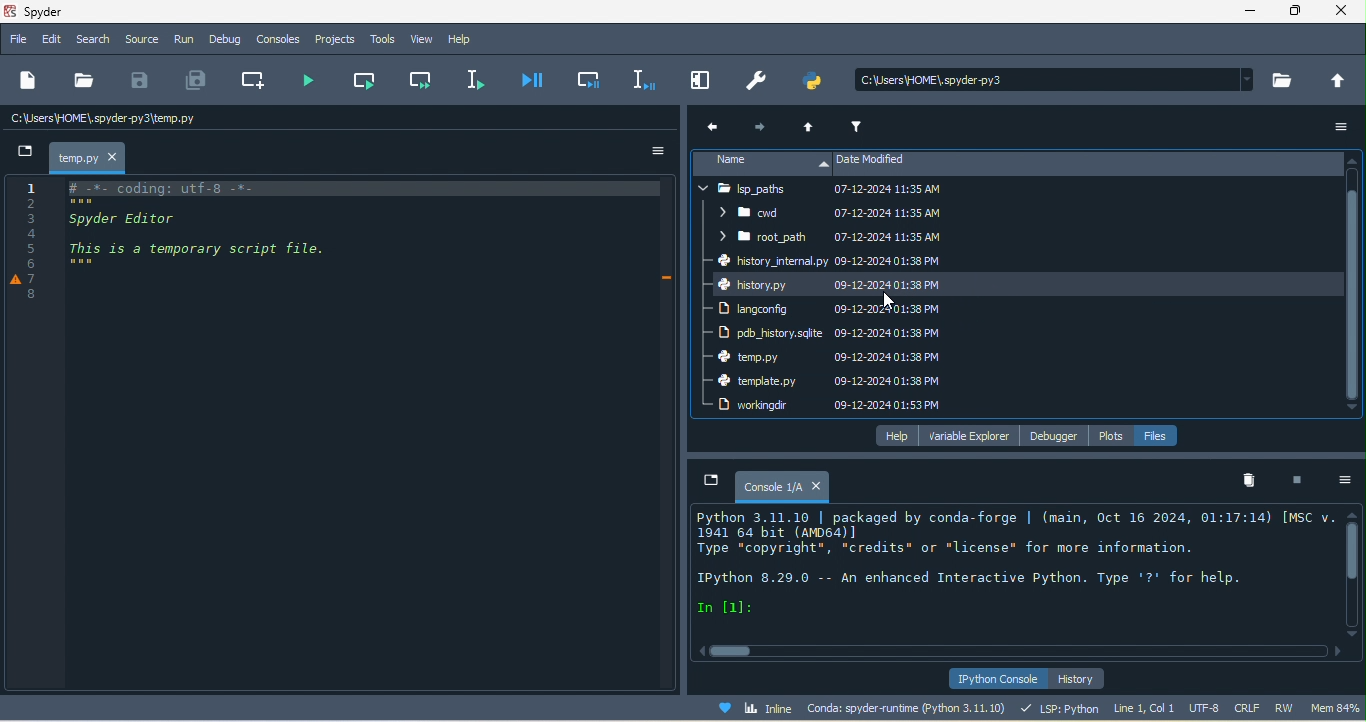 The width and height of the screenshot is (1366, 722). What do you see at coordinates (764, 239) in the screenshot?
I see `root path` at bounding box center [764, 239].